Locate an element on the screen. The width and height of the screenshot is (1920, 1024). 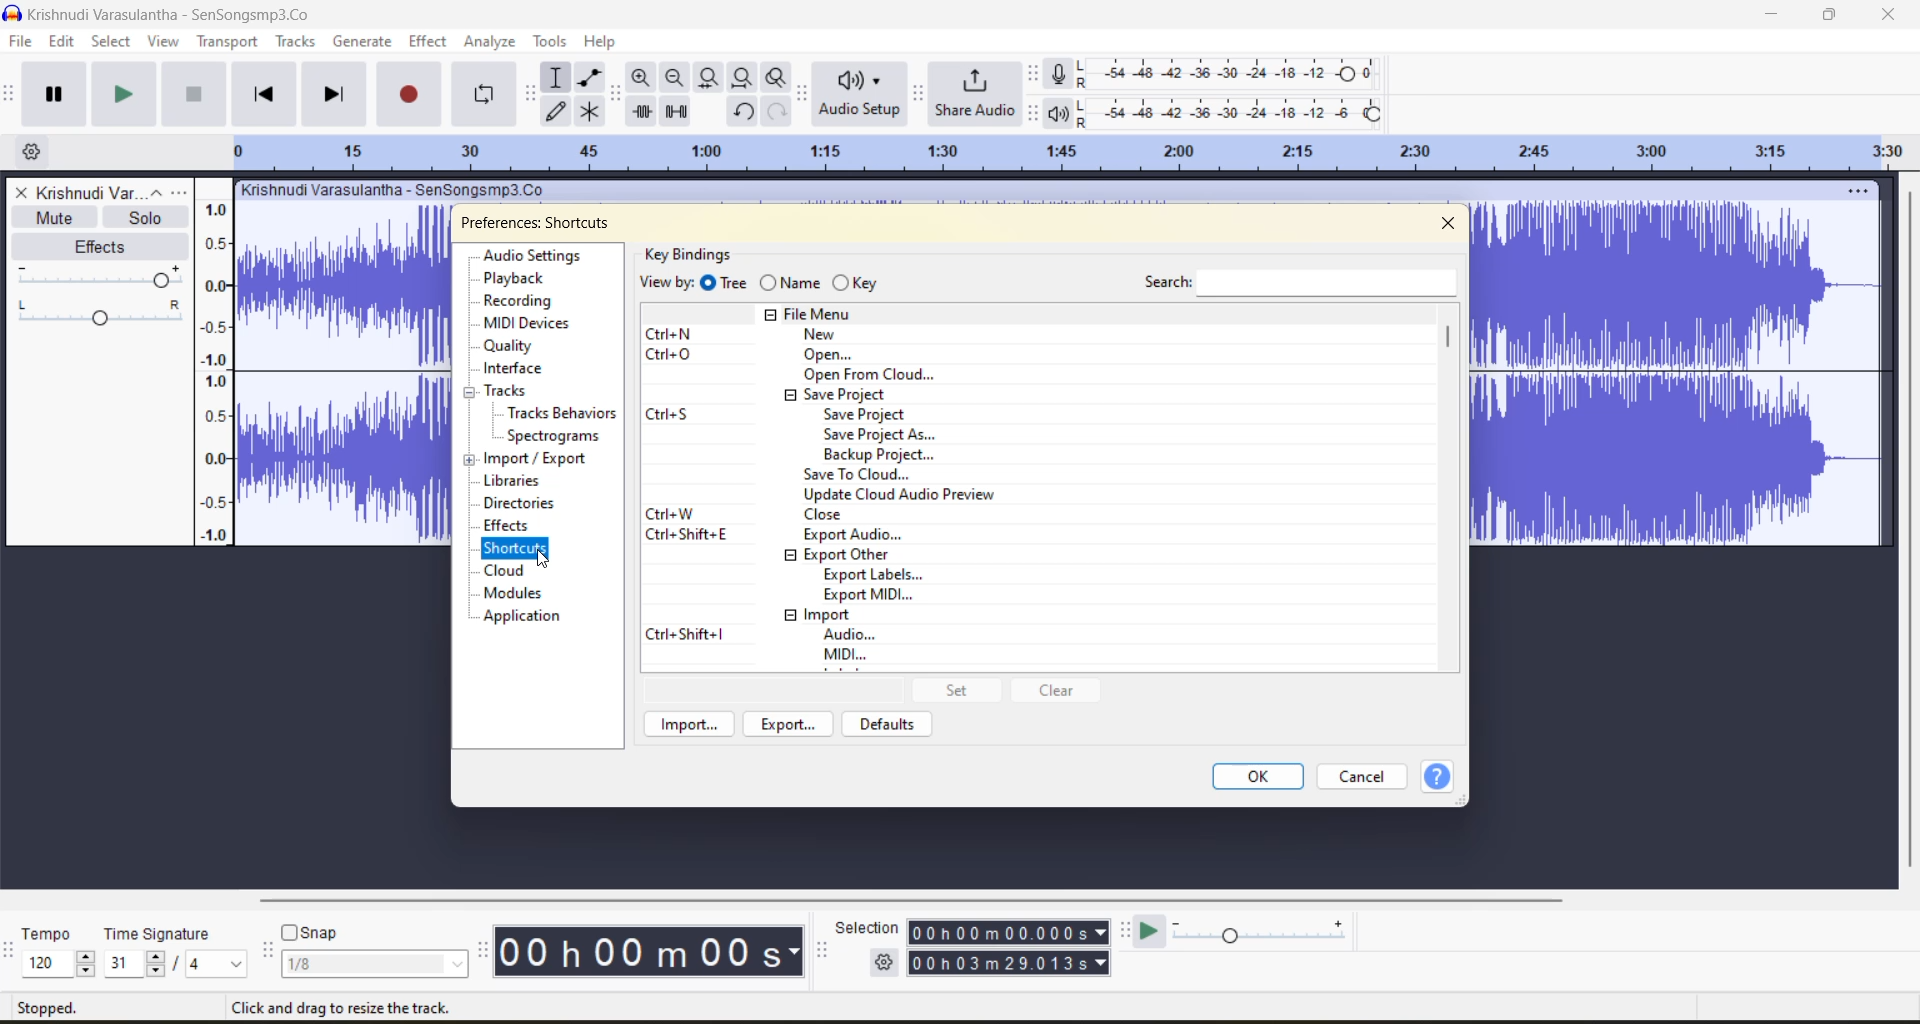
modules is located at coordinates (532, 590).